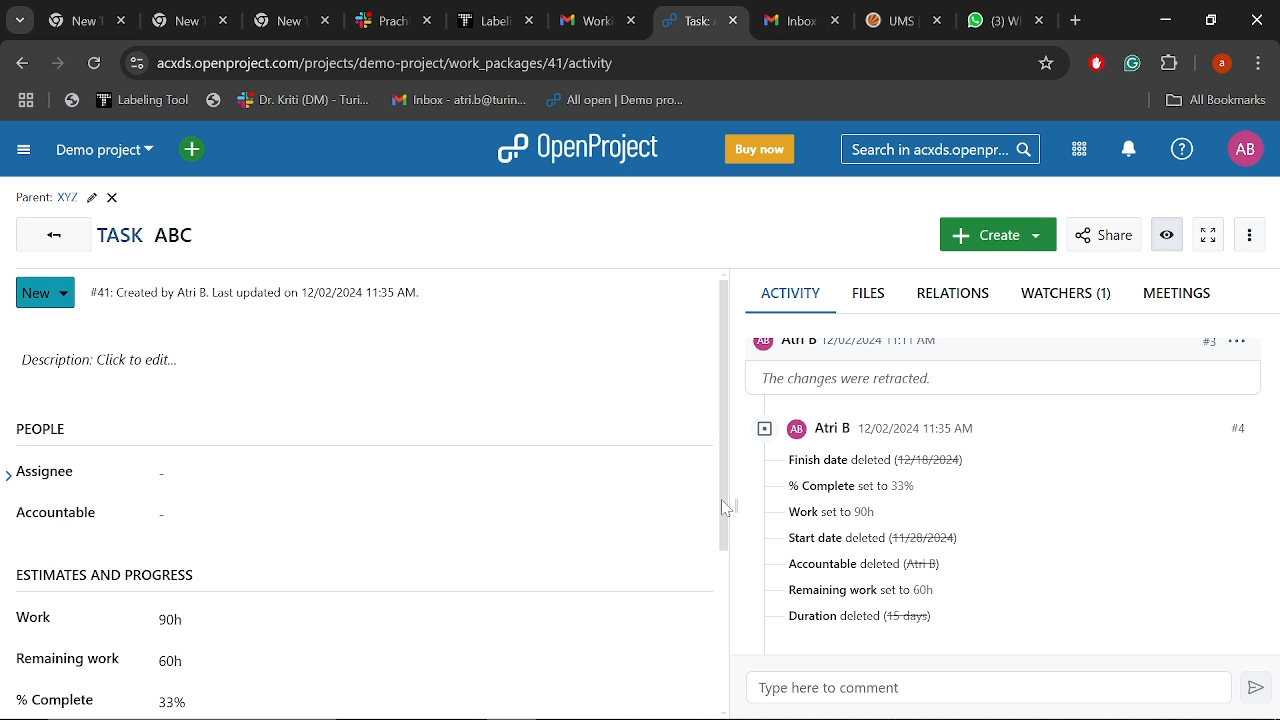 The height and width of the screenshot is (720, 1280). I want to click on Add/remove bookmark, so click(1045, 64).